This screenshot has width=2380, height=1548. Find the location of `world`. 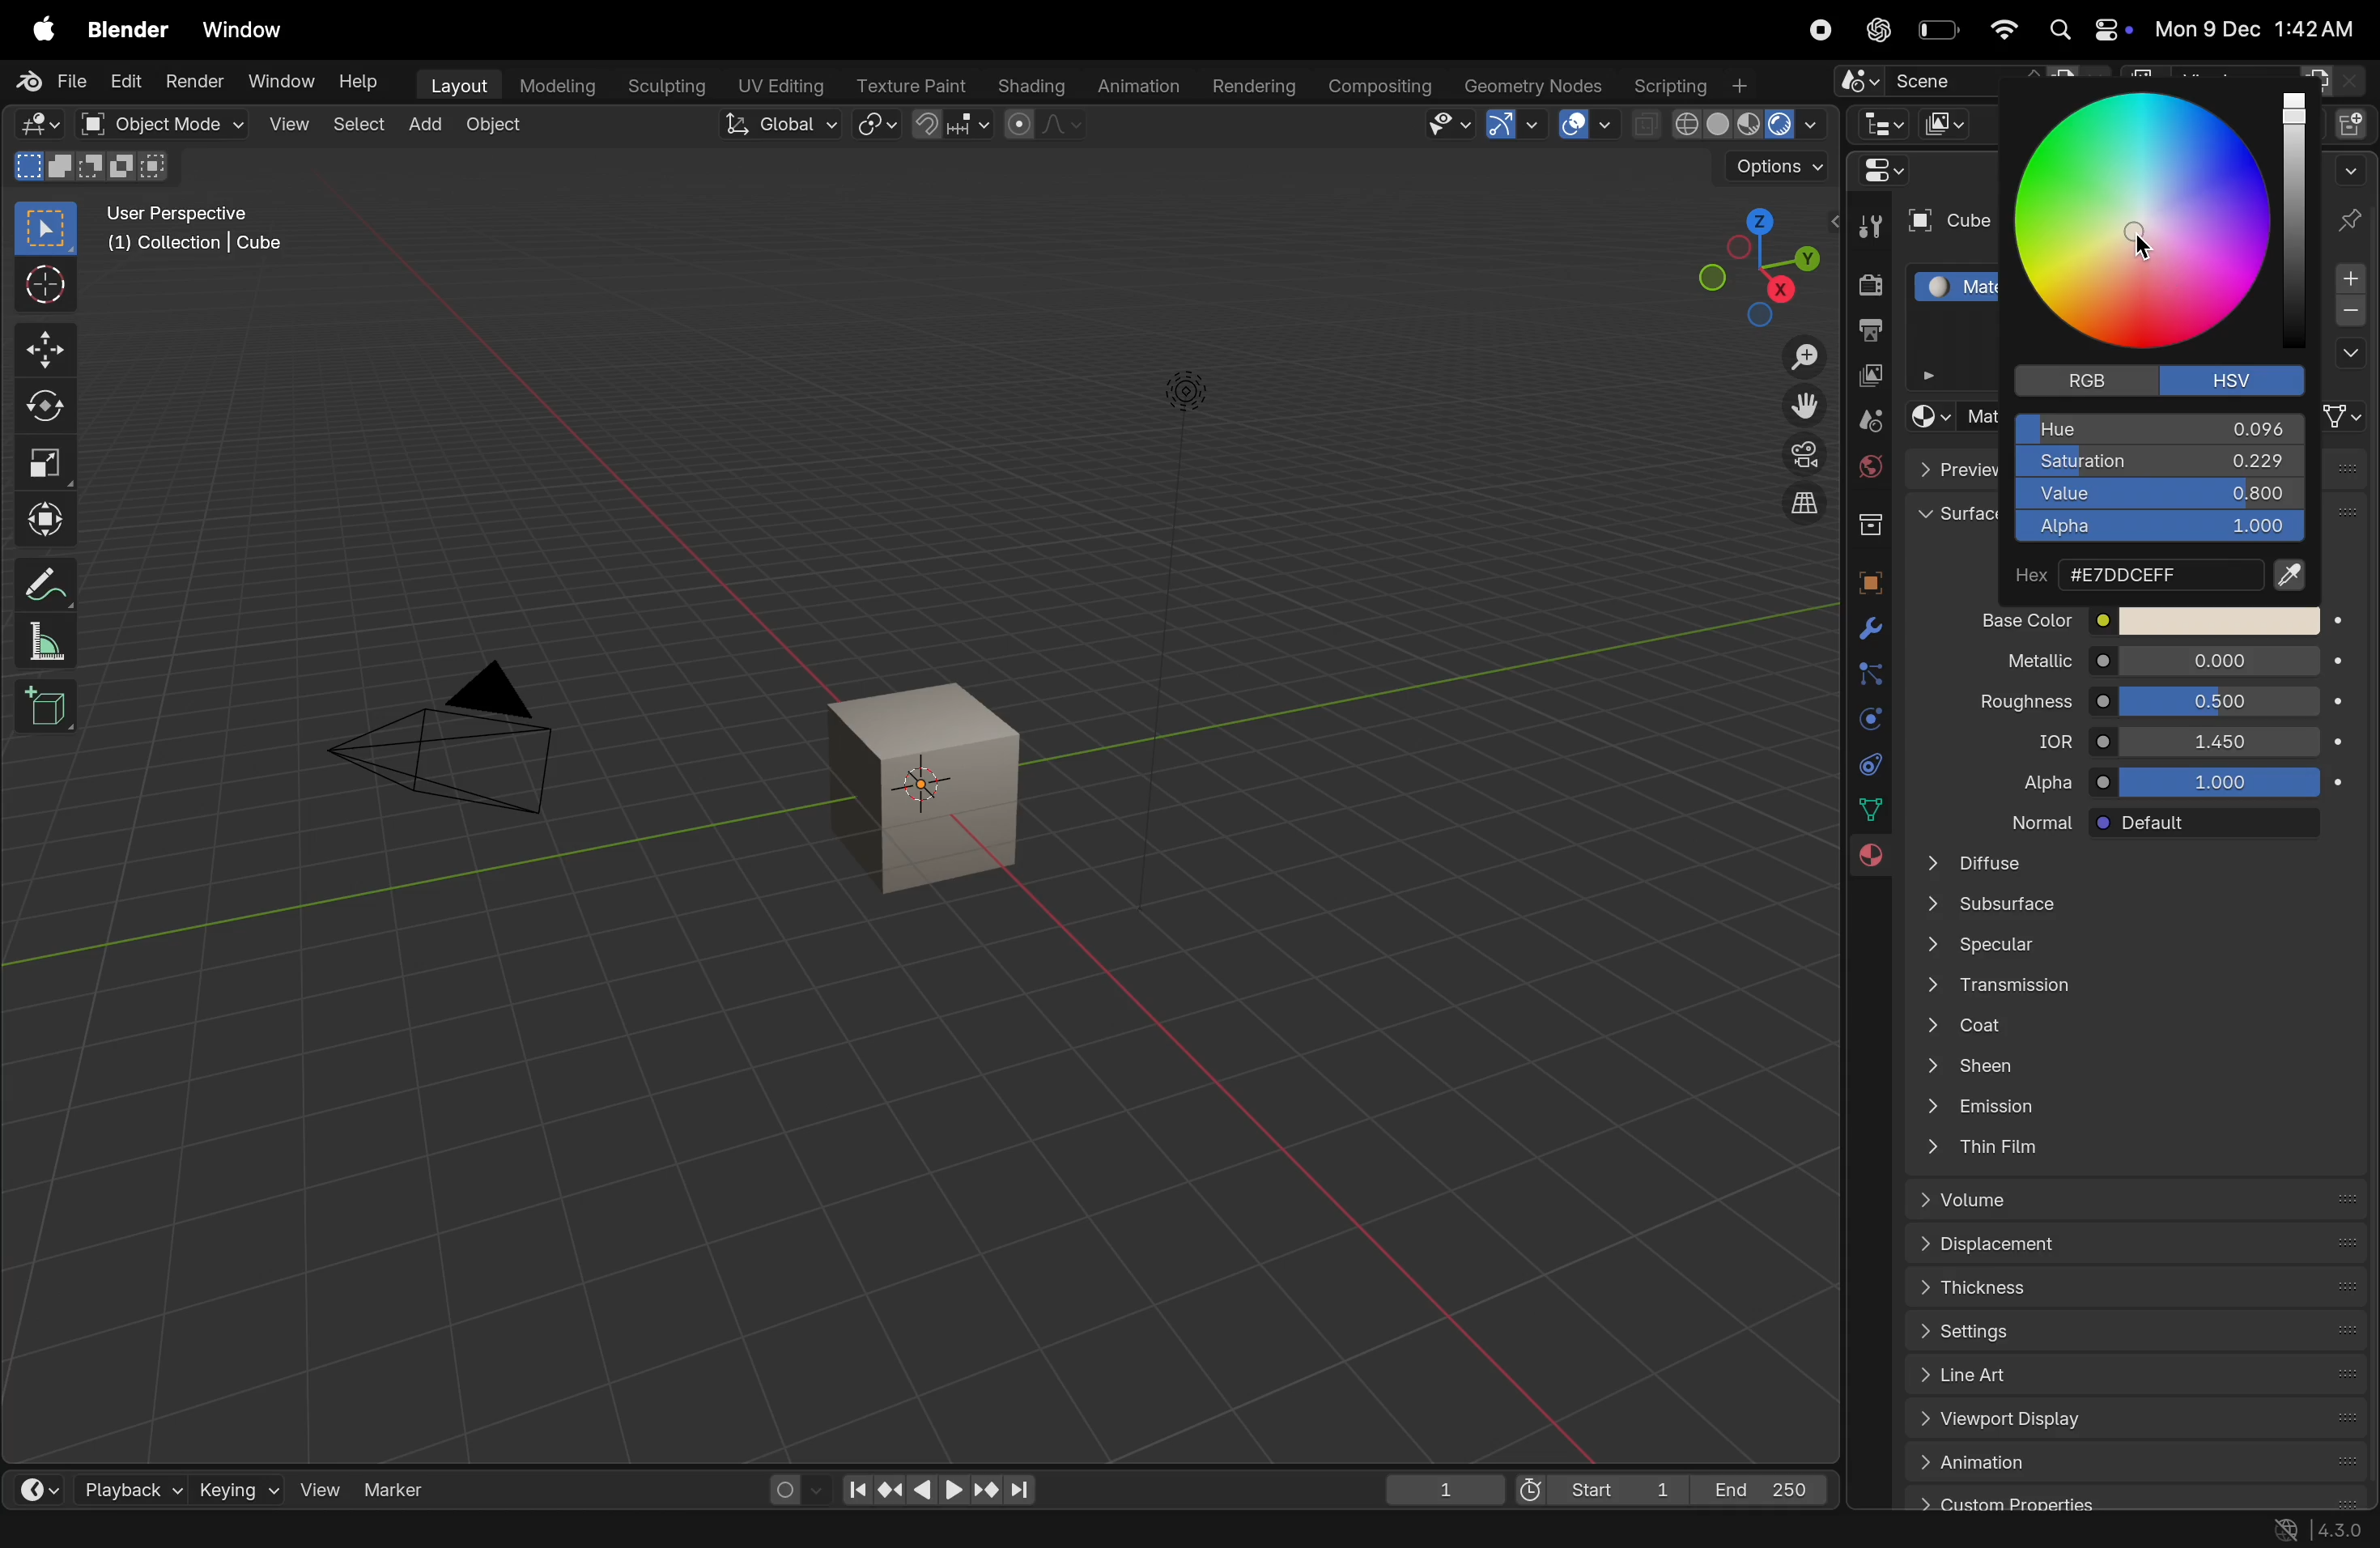

world is located at coordinates (1867, 466).